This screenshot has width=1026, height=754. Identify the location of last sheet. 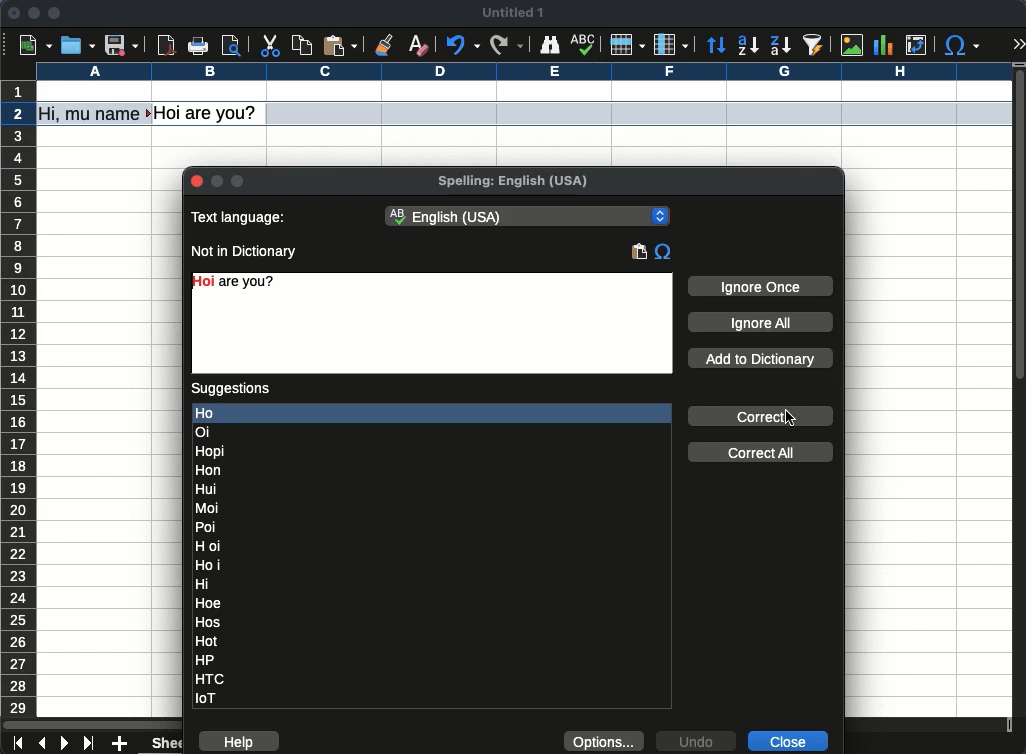
(91, 744).